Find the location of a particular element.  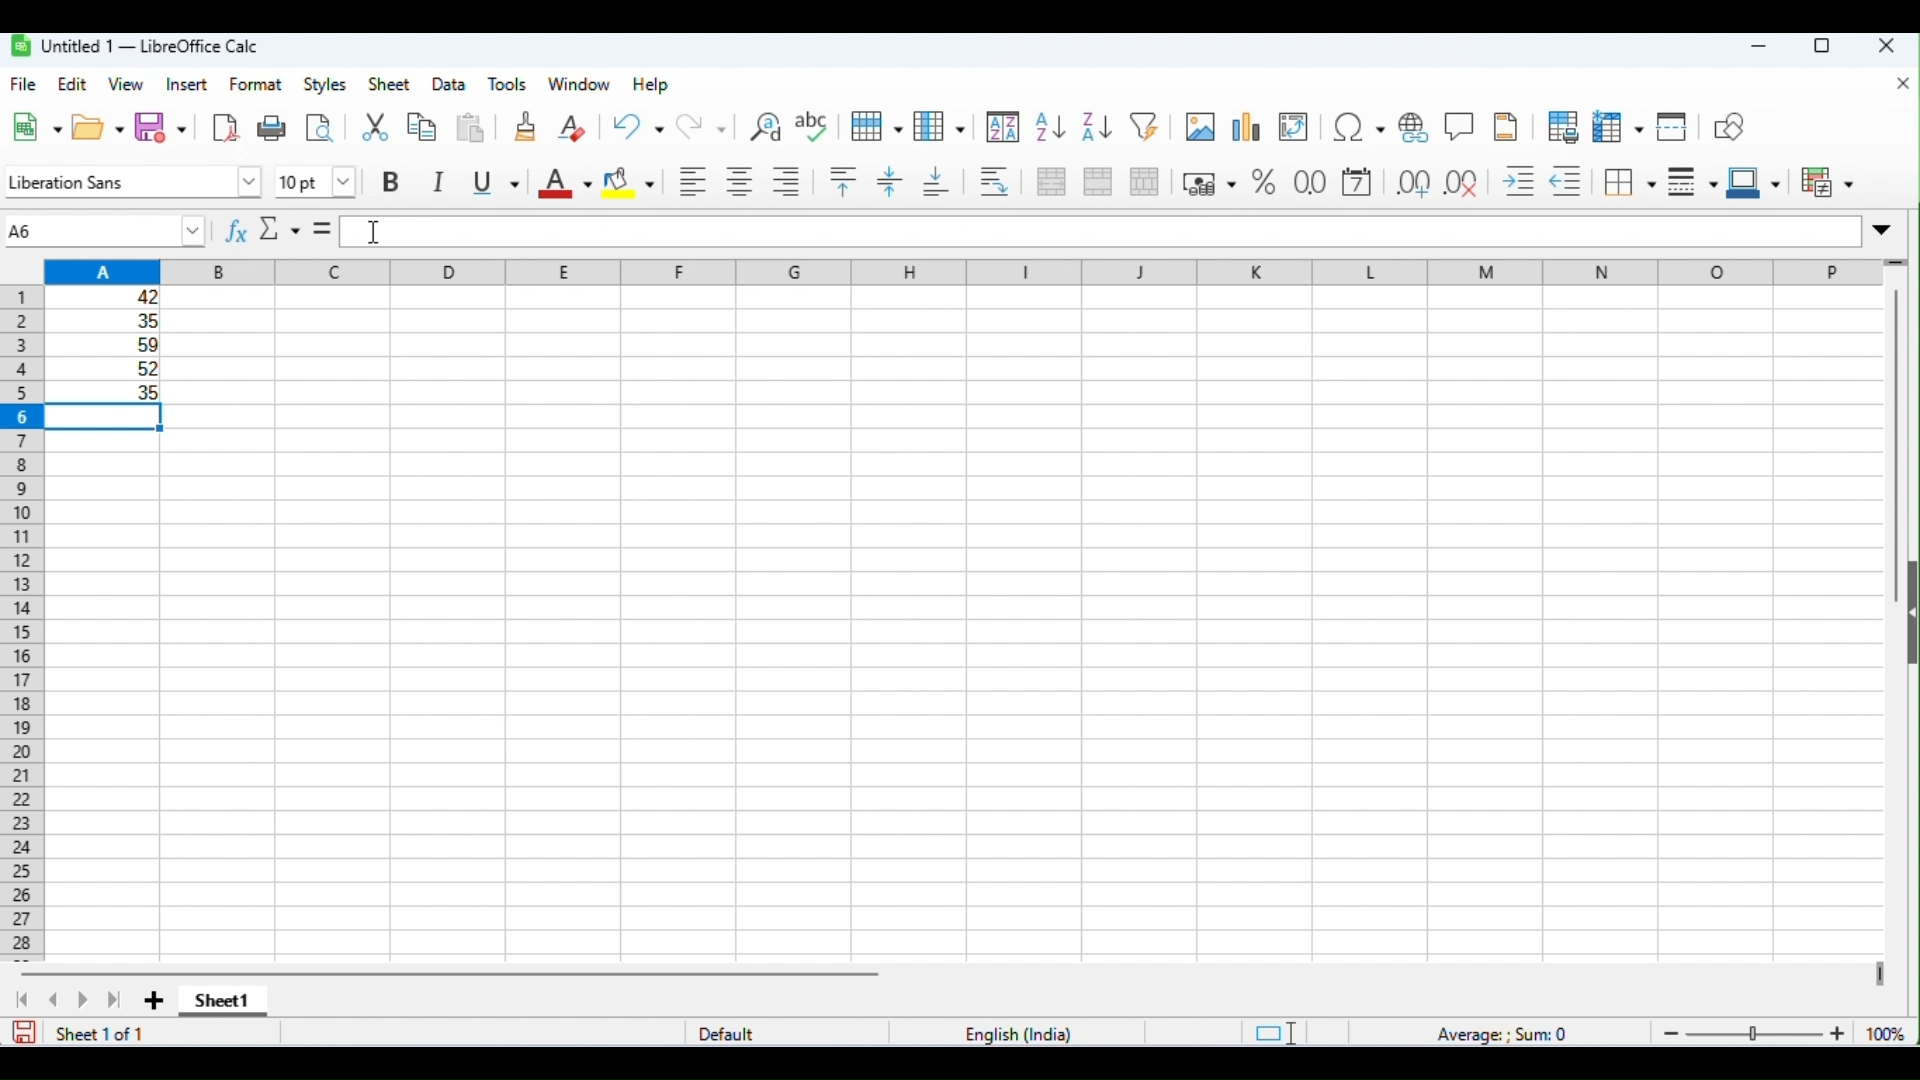

format as number is located at coordinates (1309, 183).